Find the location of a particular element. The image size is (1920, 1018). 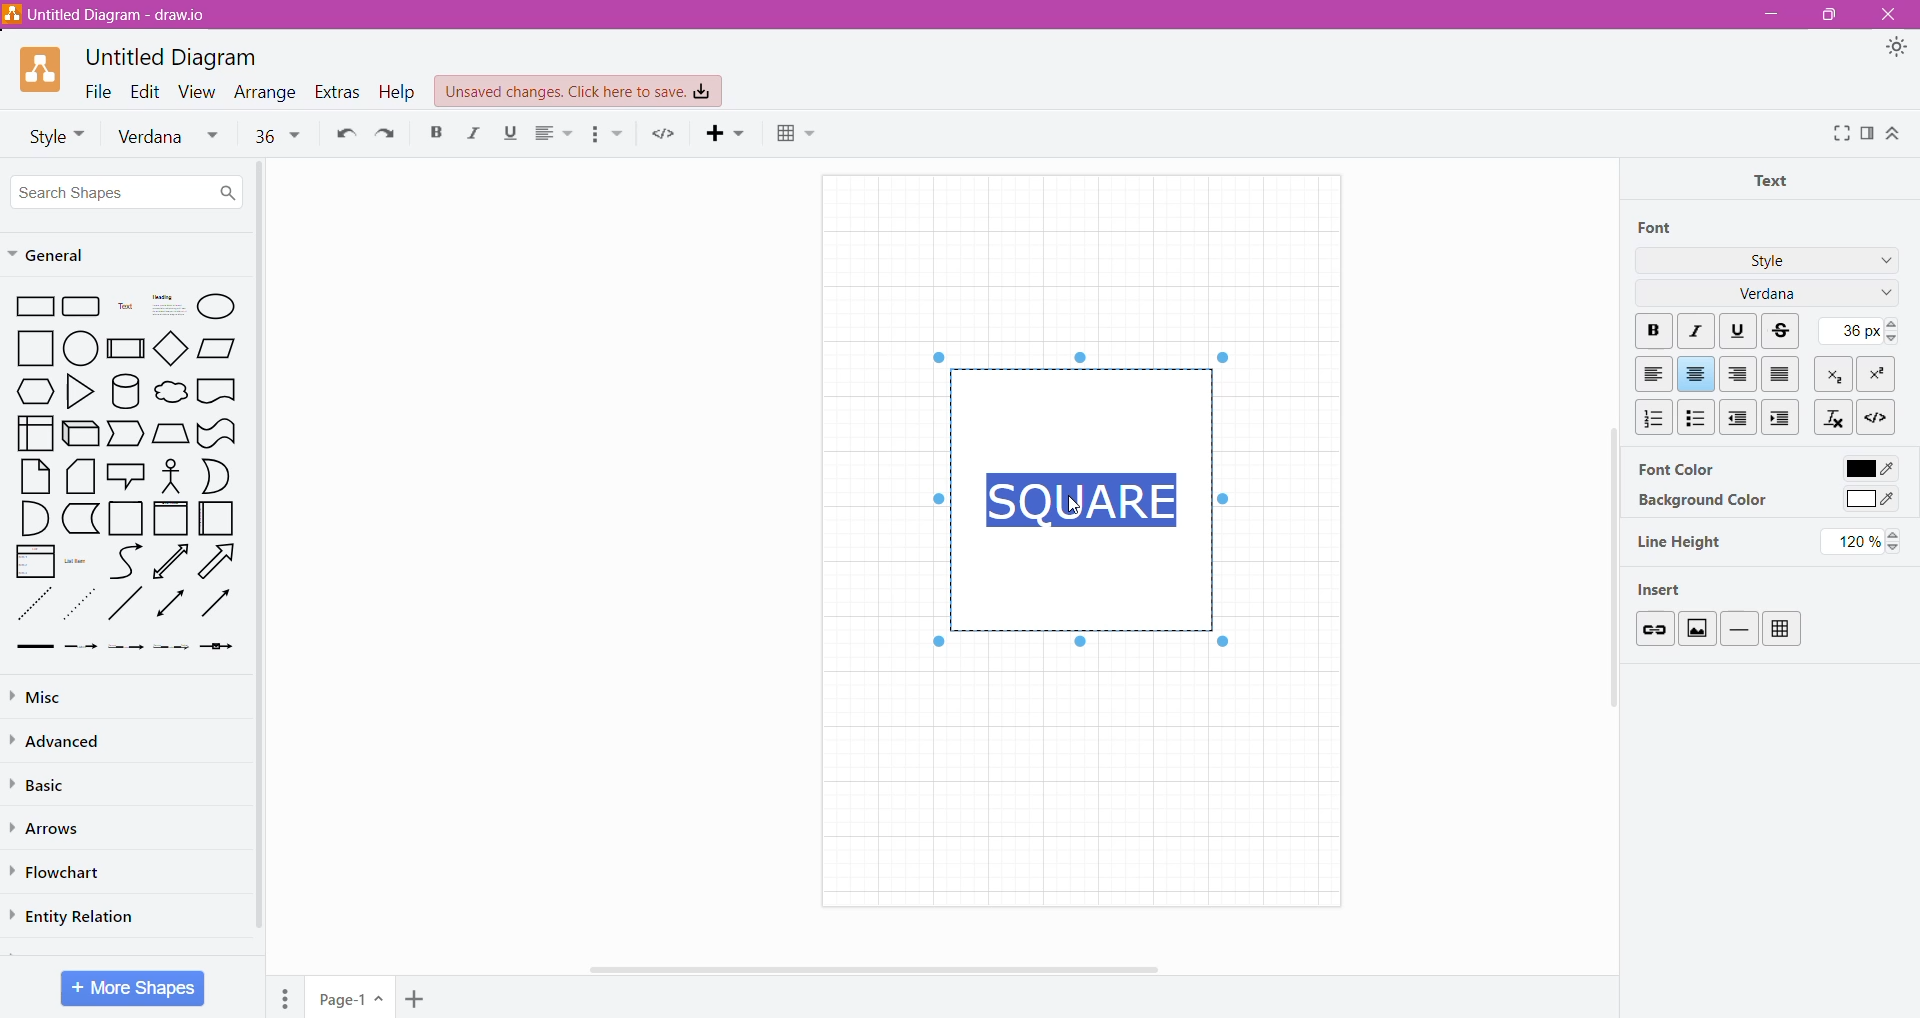

Help is located at coordinates (400, 91).